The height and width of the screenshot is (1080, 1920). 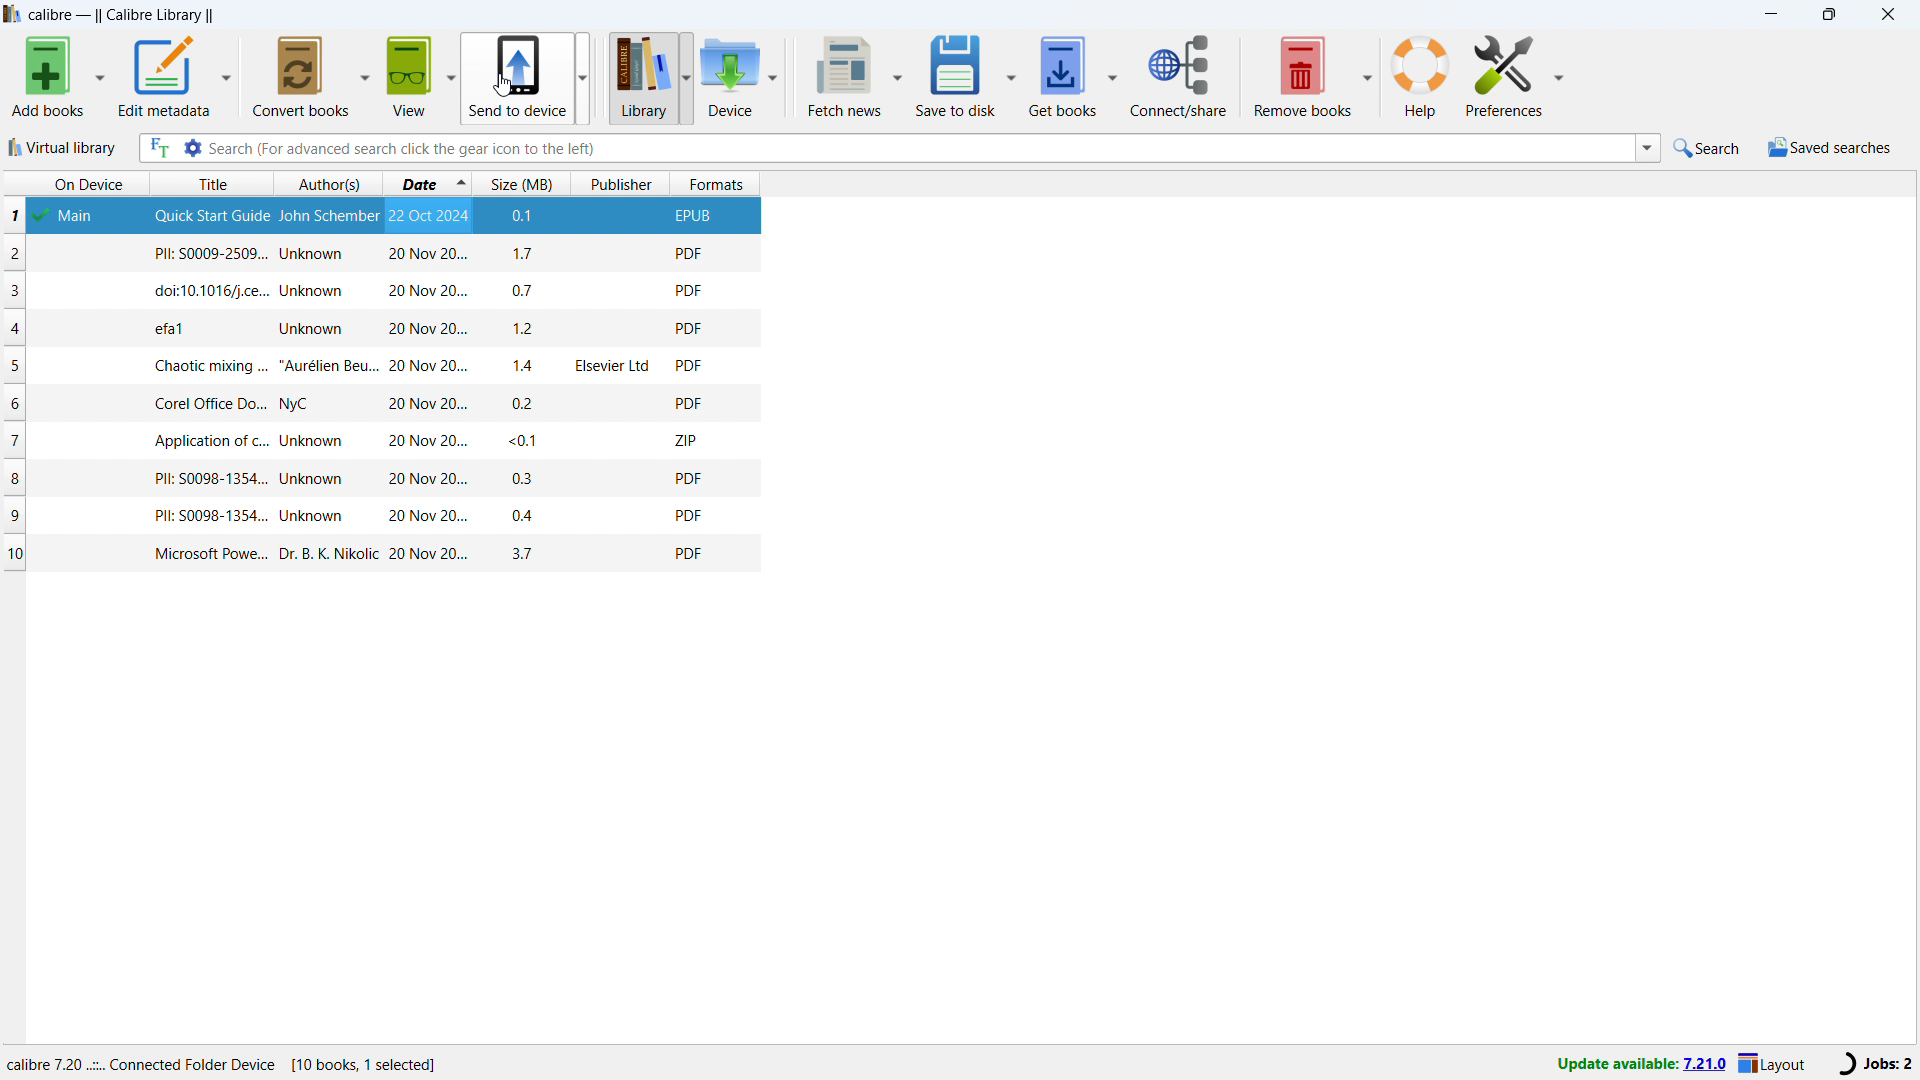 What do you see at coordinates (687, 78) in the screenshot?
I see `library options` at bounding box center [687, 78].